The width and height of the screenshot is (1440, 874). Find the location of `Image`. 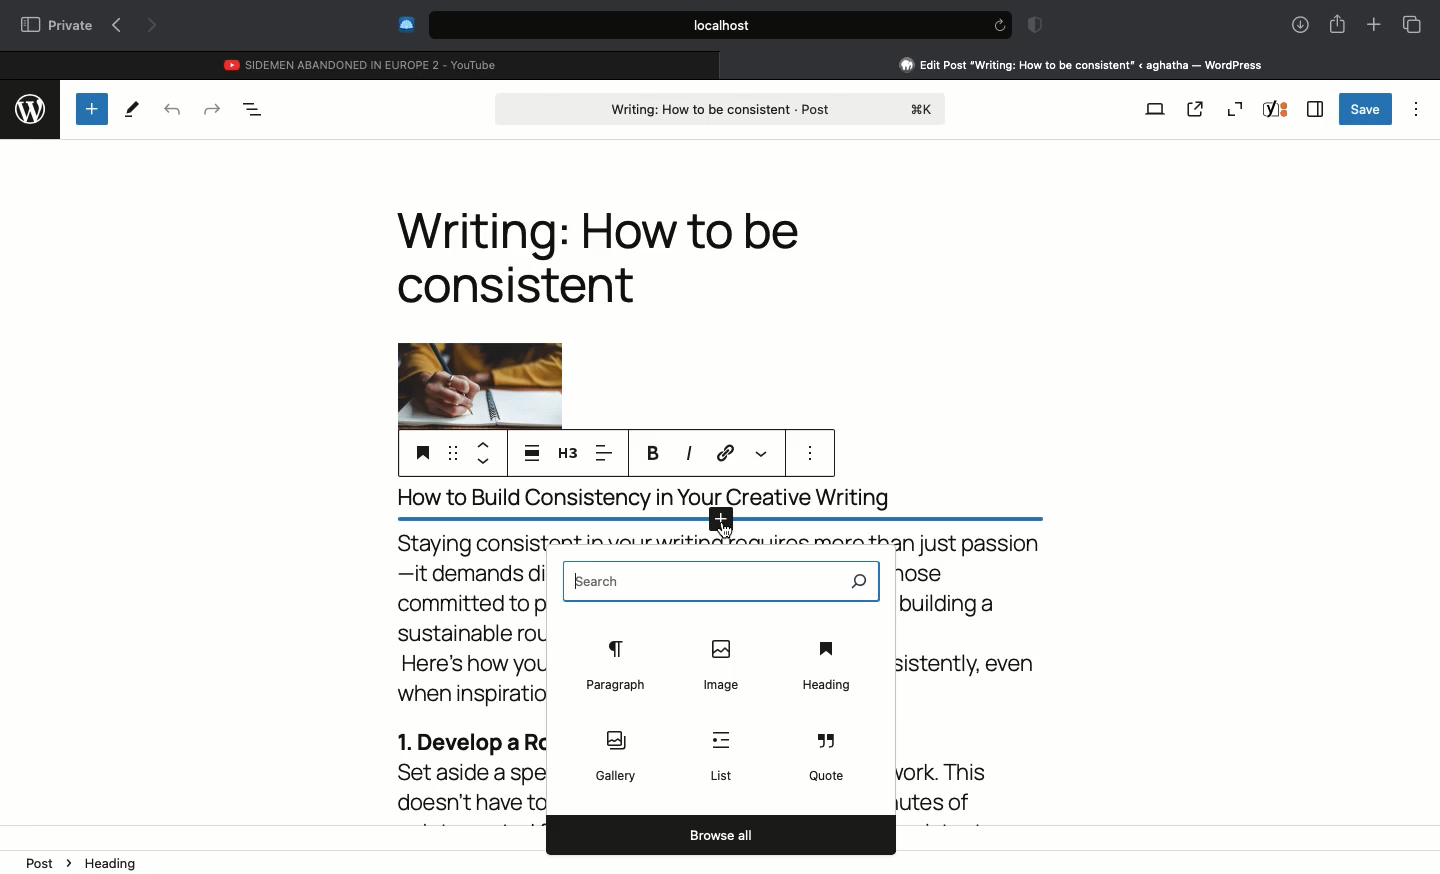

Image is located at coordinates (724, 665).